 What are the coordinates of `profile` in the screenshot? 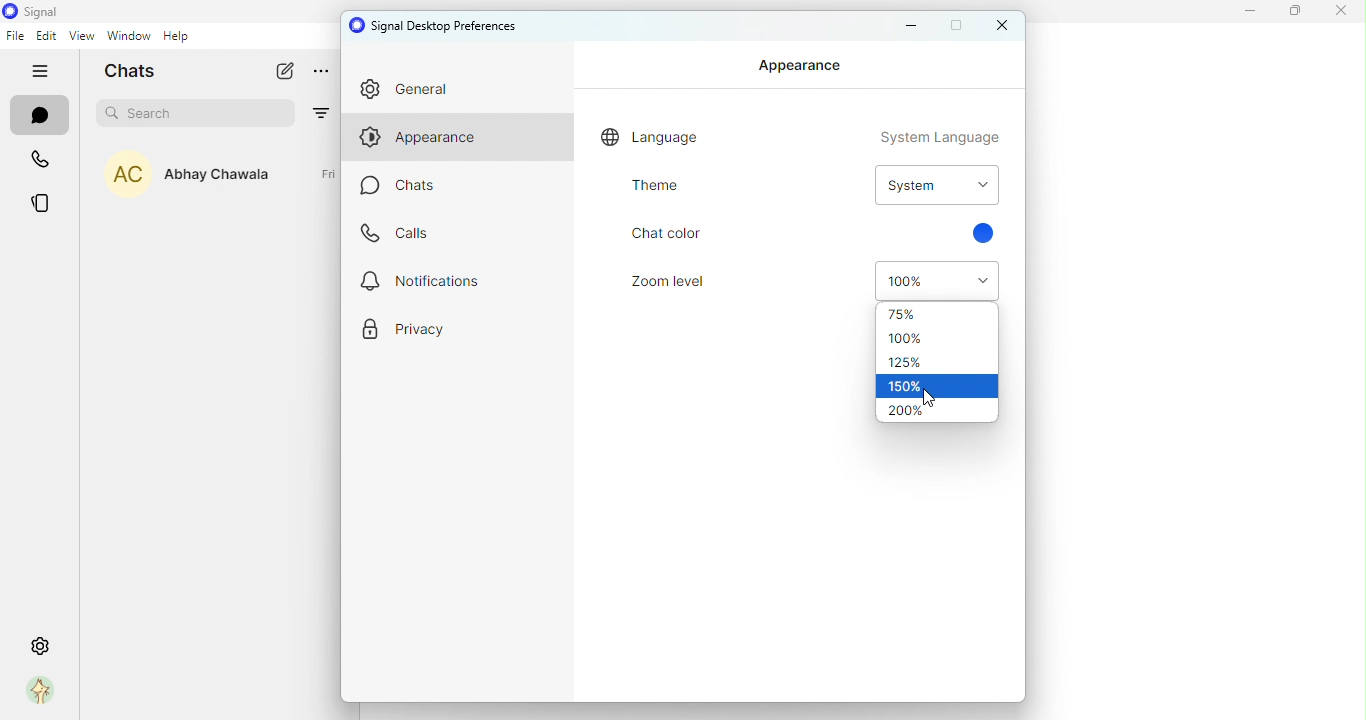 It's located at (36, 692).